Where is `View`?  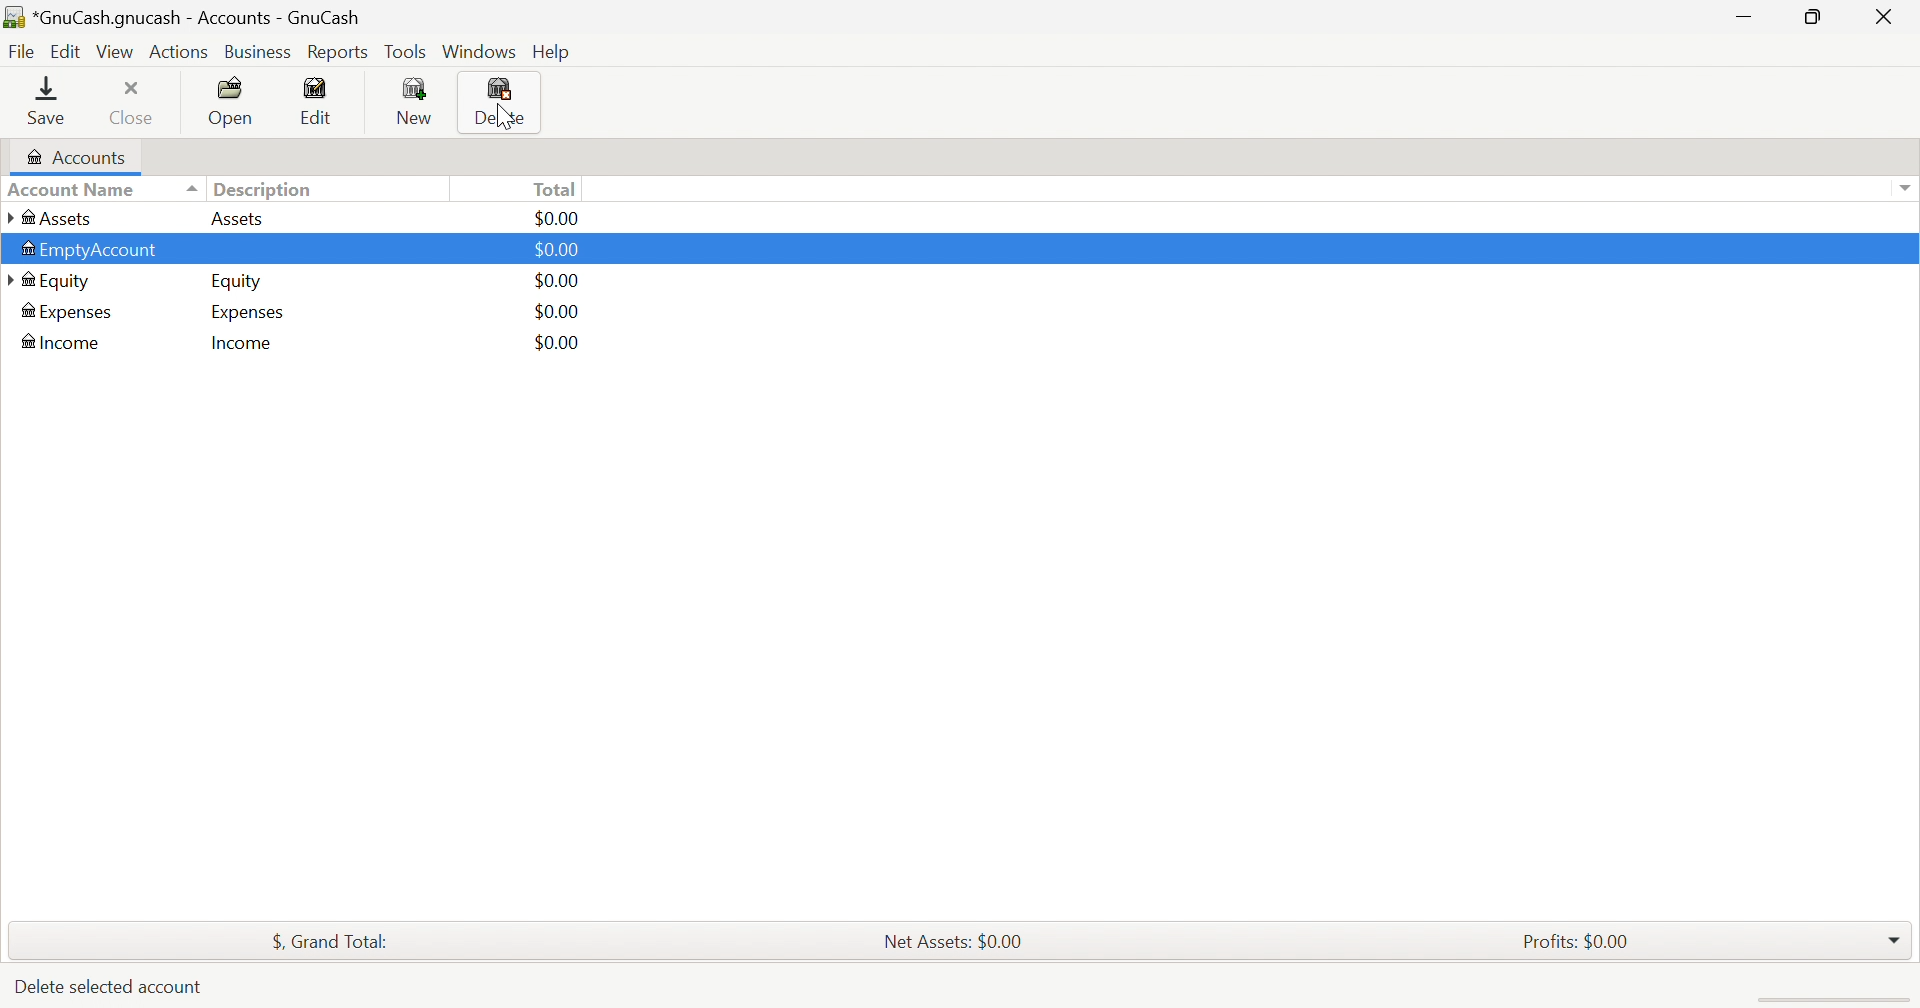
View is located at coordinates (116, 53).